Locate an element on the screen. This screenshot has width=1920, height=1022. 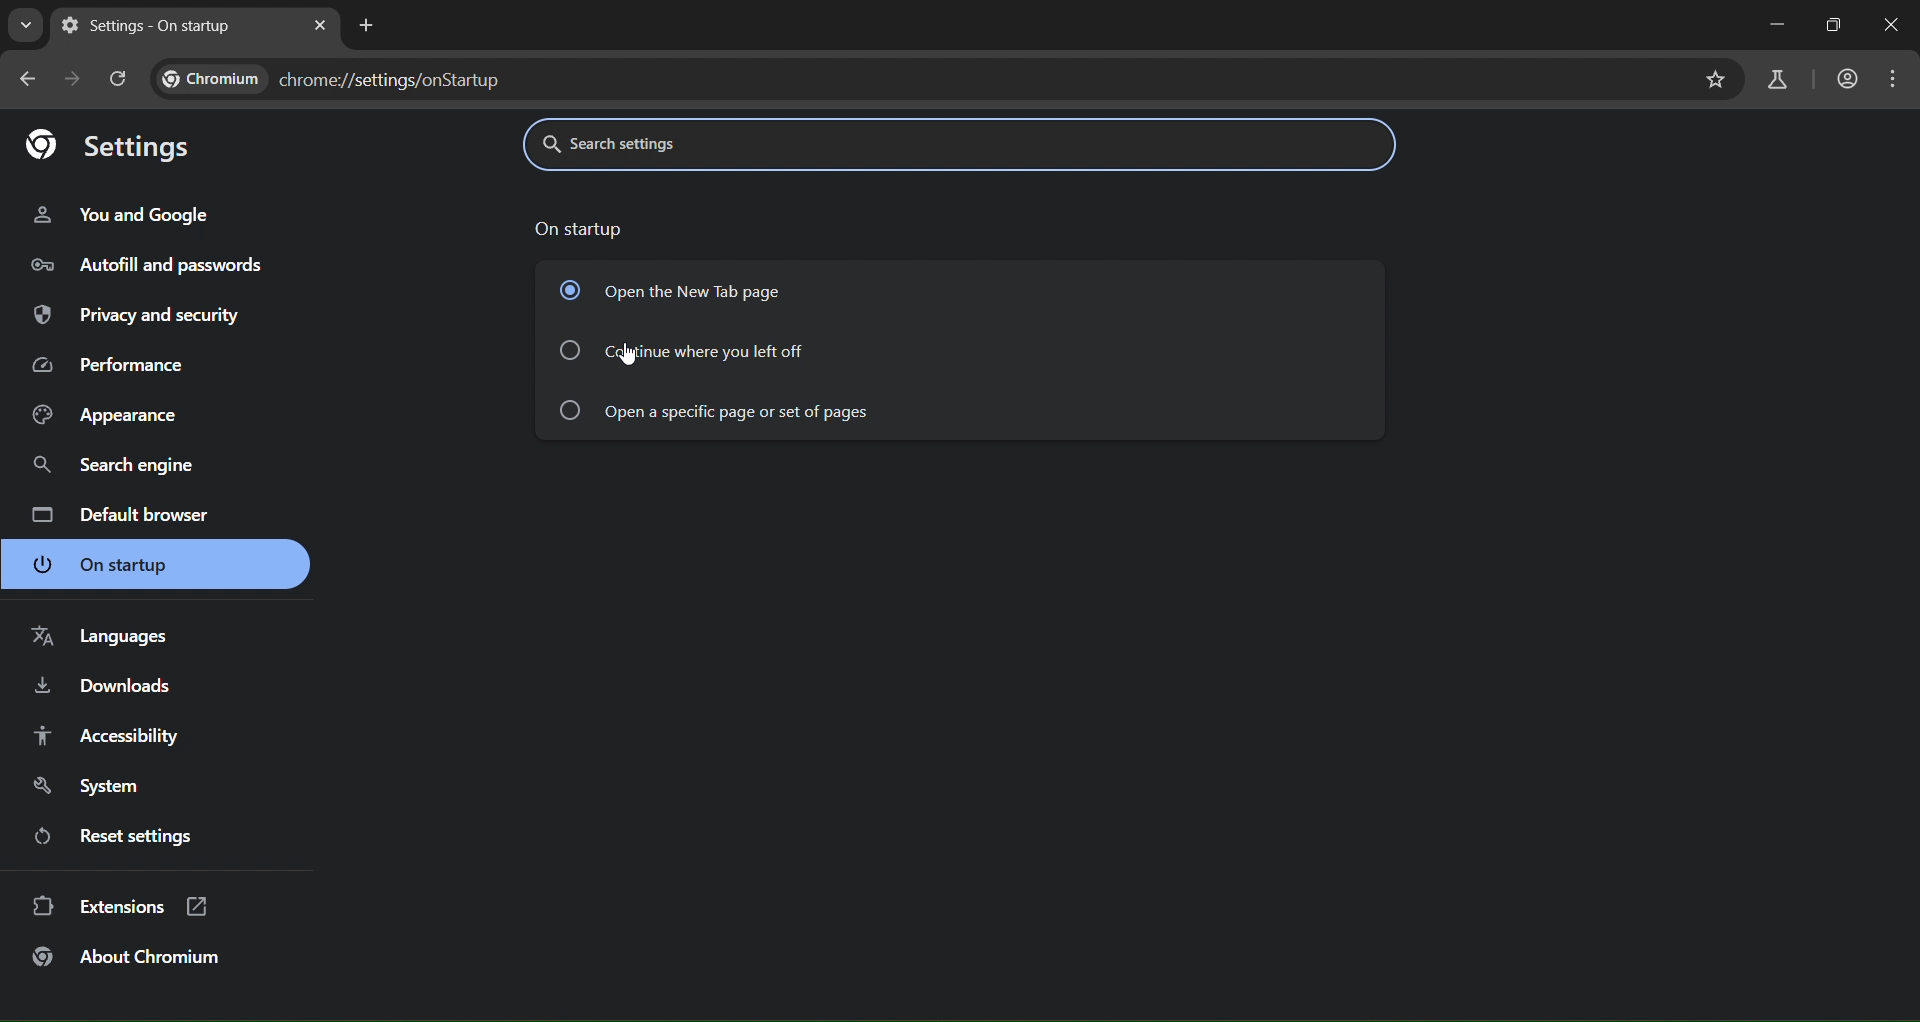
search engine is located at coordinates (106, 466).